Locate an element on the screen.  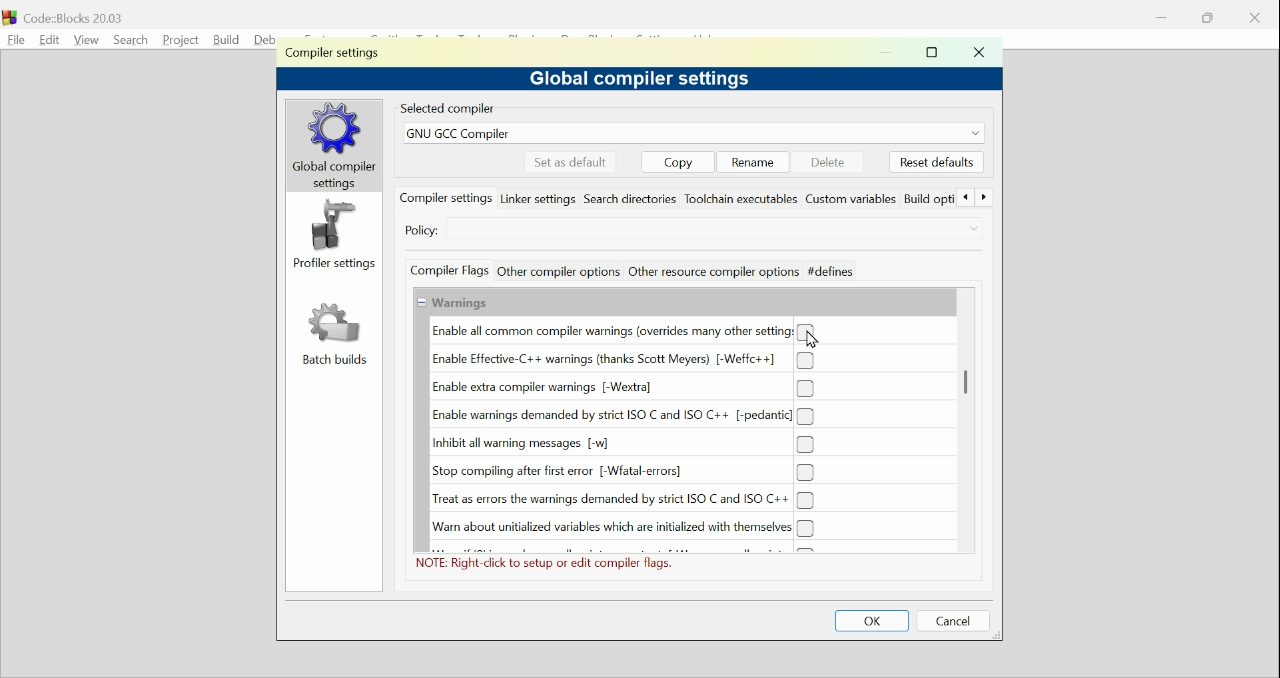
(un)check Inhibit all warning messages is located at coordinates (621, 444).